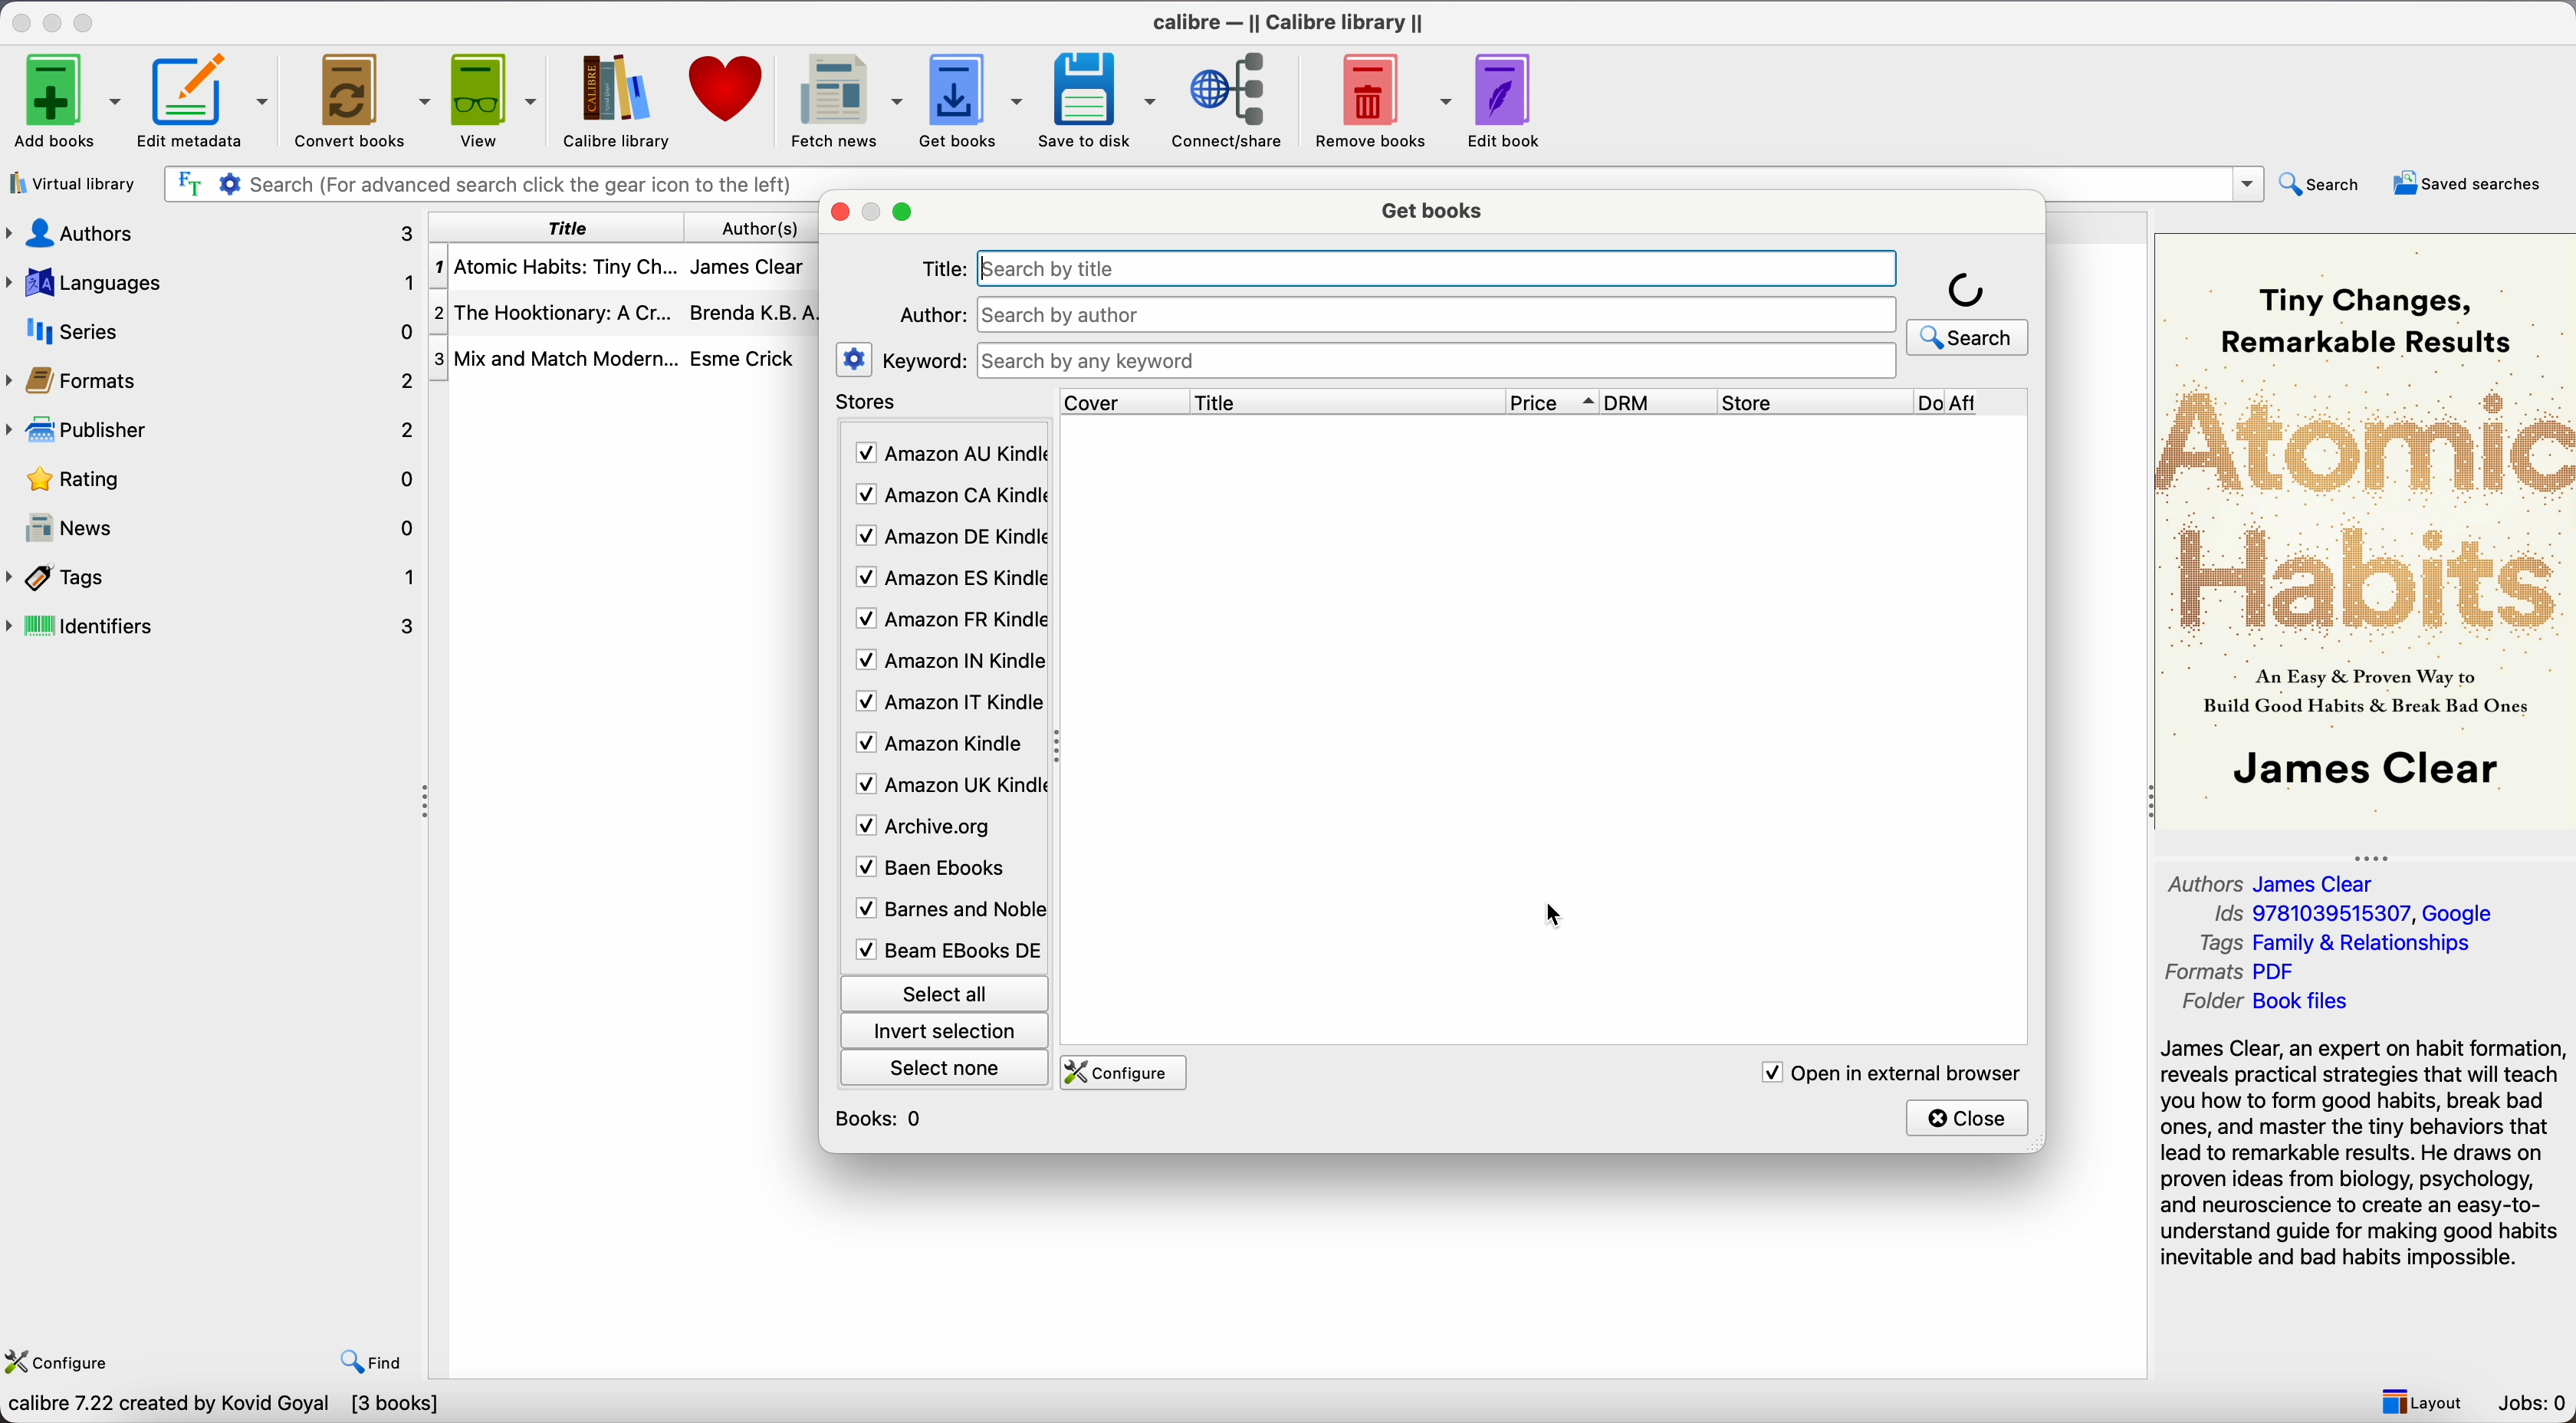 The width and height of the screenshot is (2576, 1423). What do you see at coordinates (1344, 401) in the screenshot?
I see `title` at bounding box center [1344, 401].